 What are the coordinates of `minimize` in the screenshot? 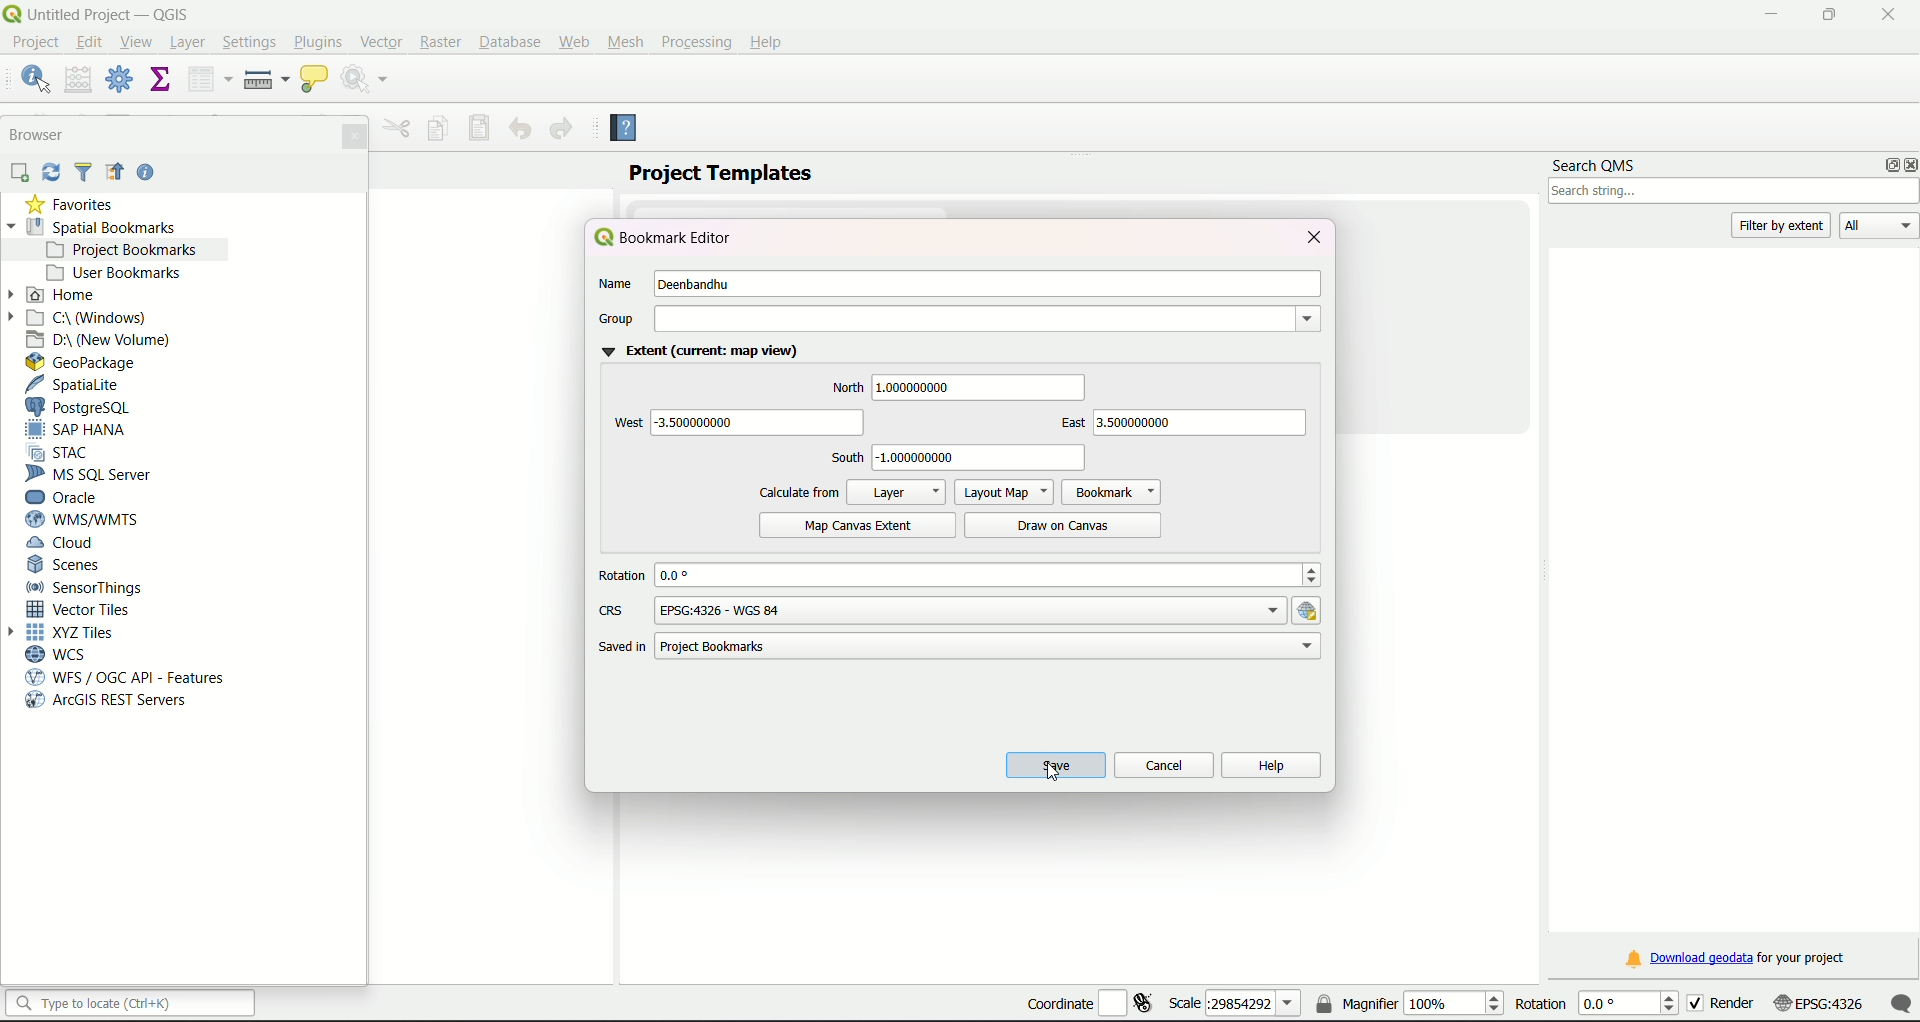 It's located at (1768, 15).